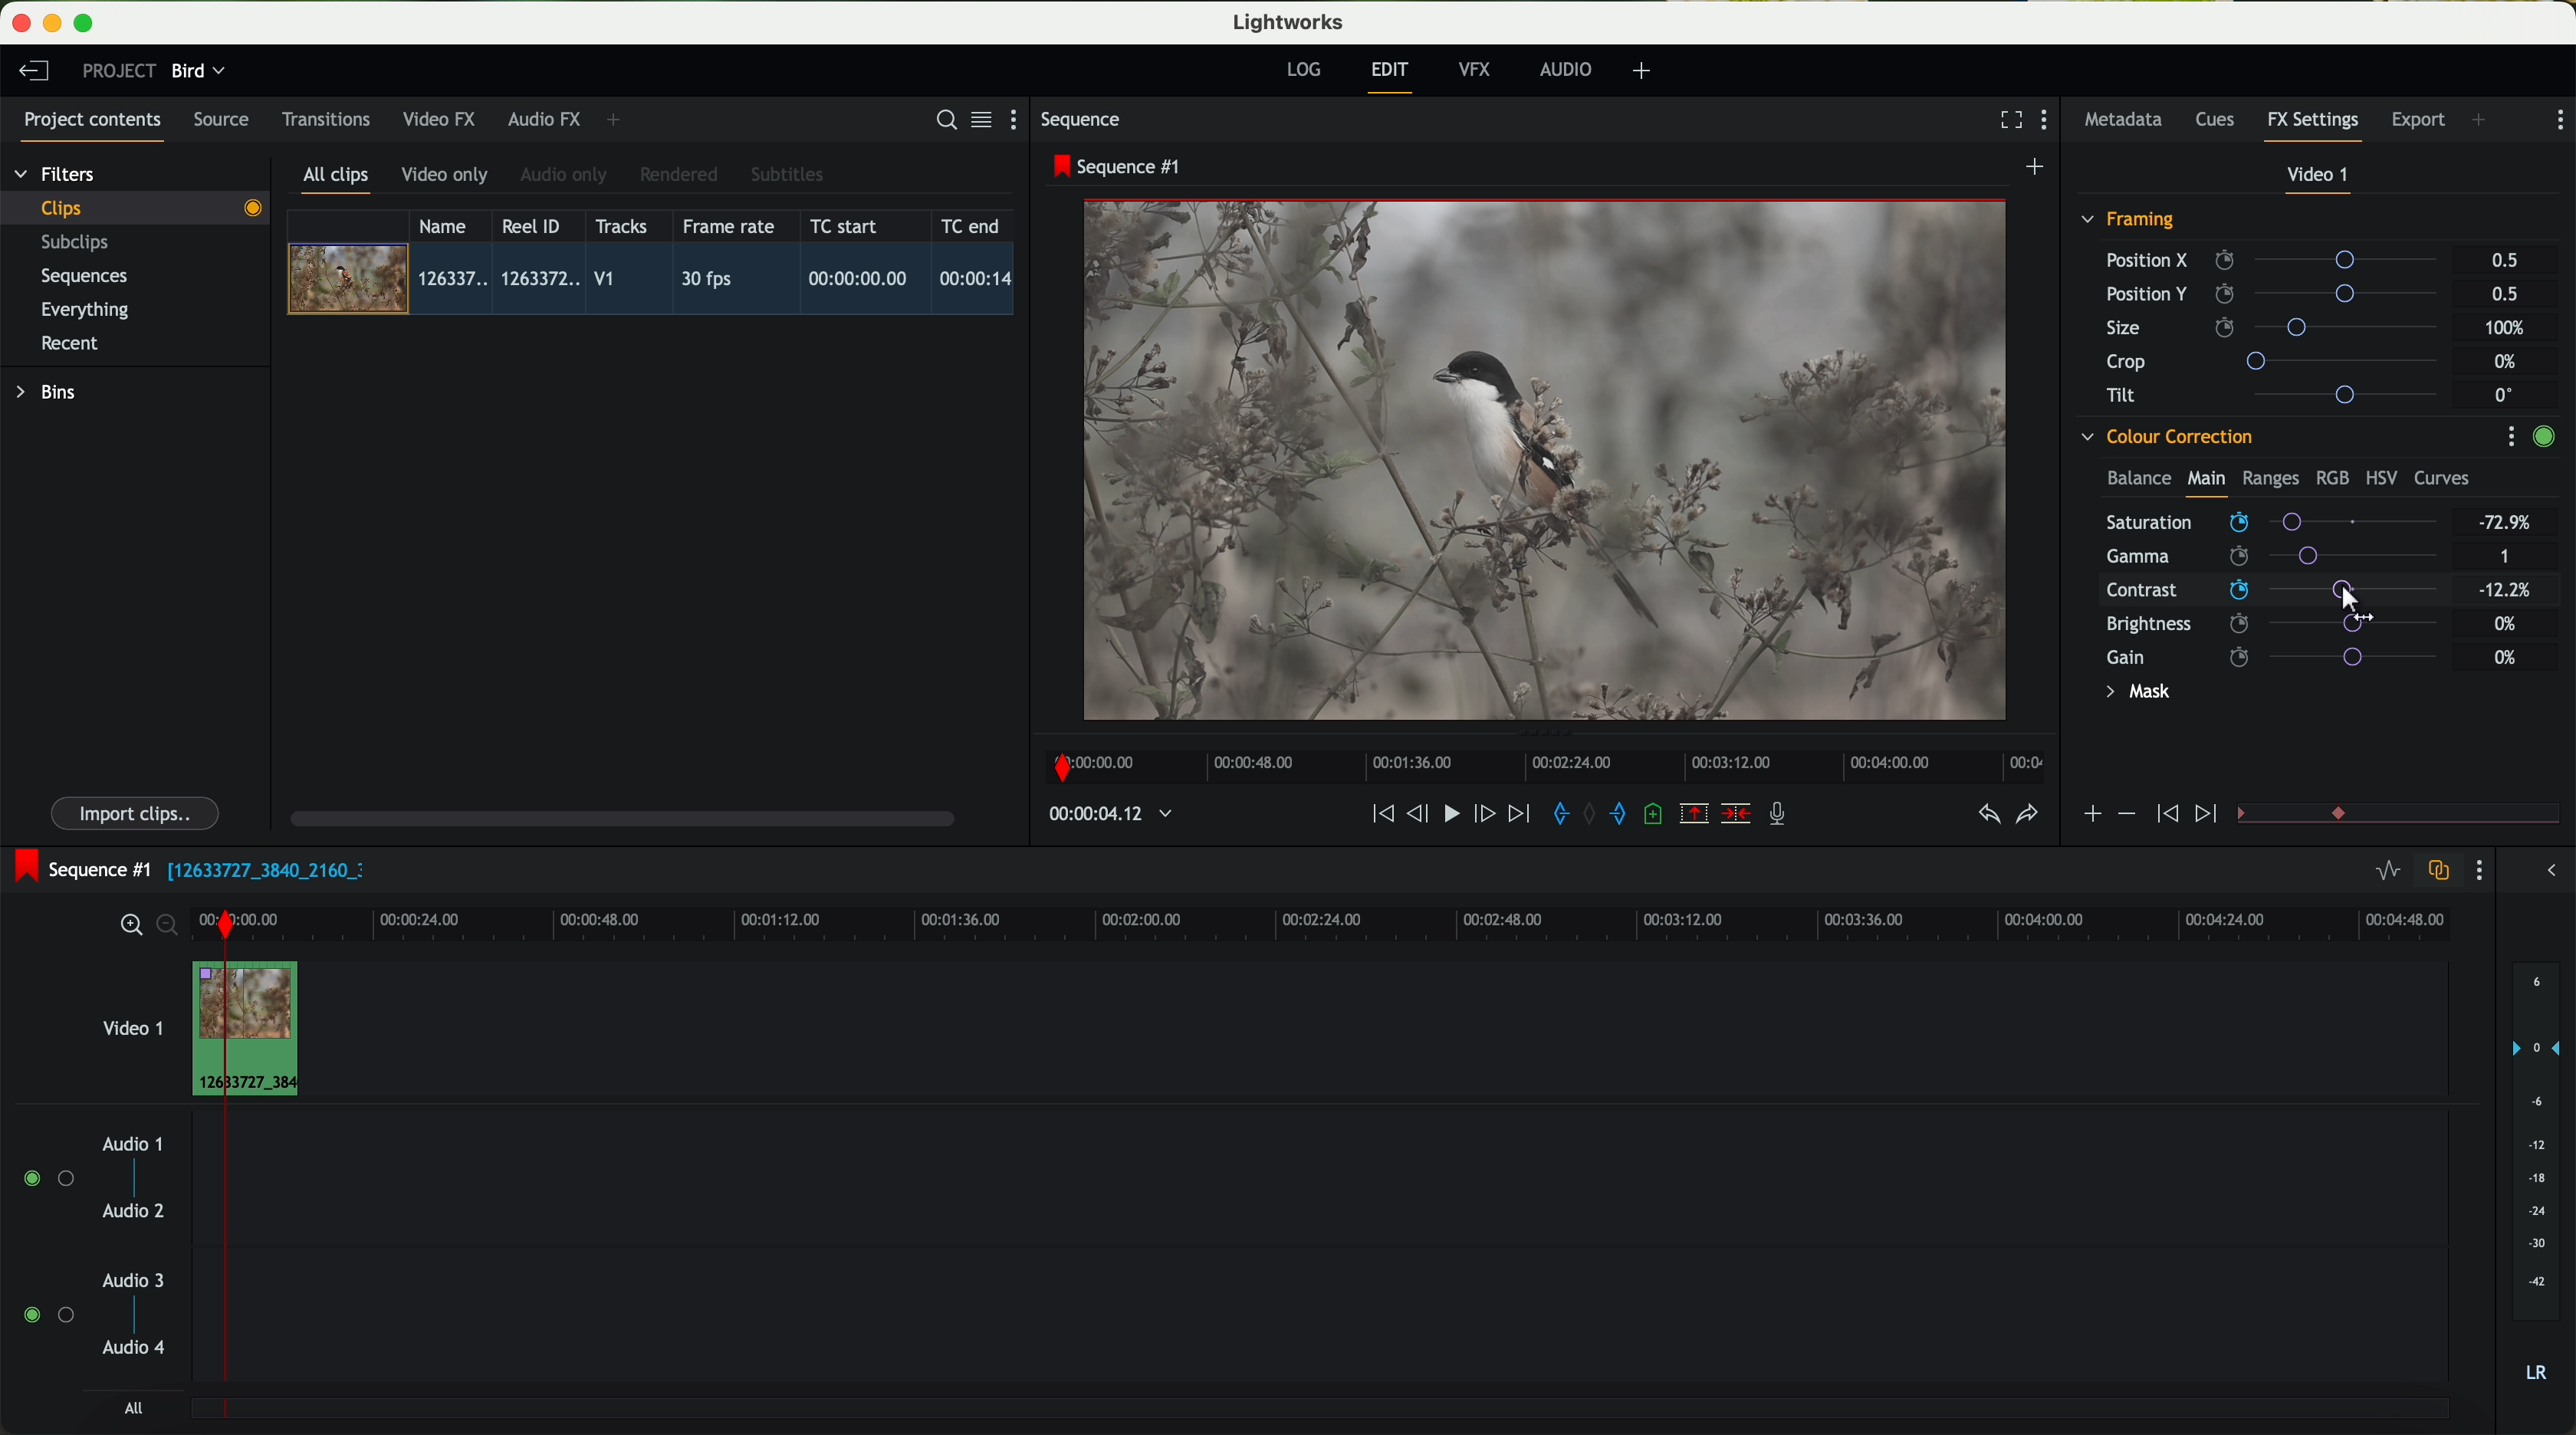  Describe the element at coordinates (2049, 122) in the screenshot. I see `show settings menu` at that location.